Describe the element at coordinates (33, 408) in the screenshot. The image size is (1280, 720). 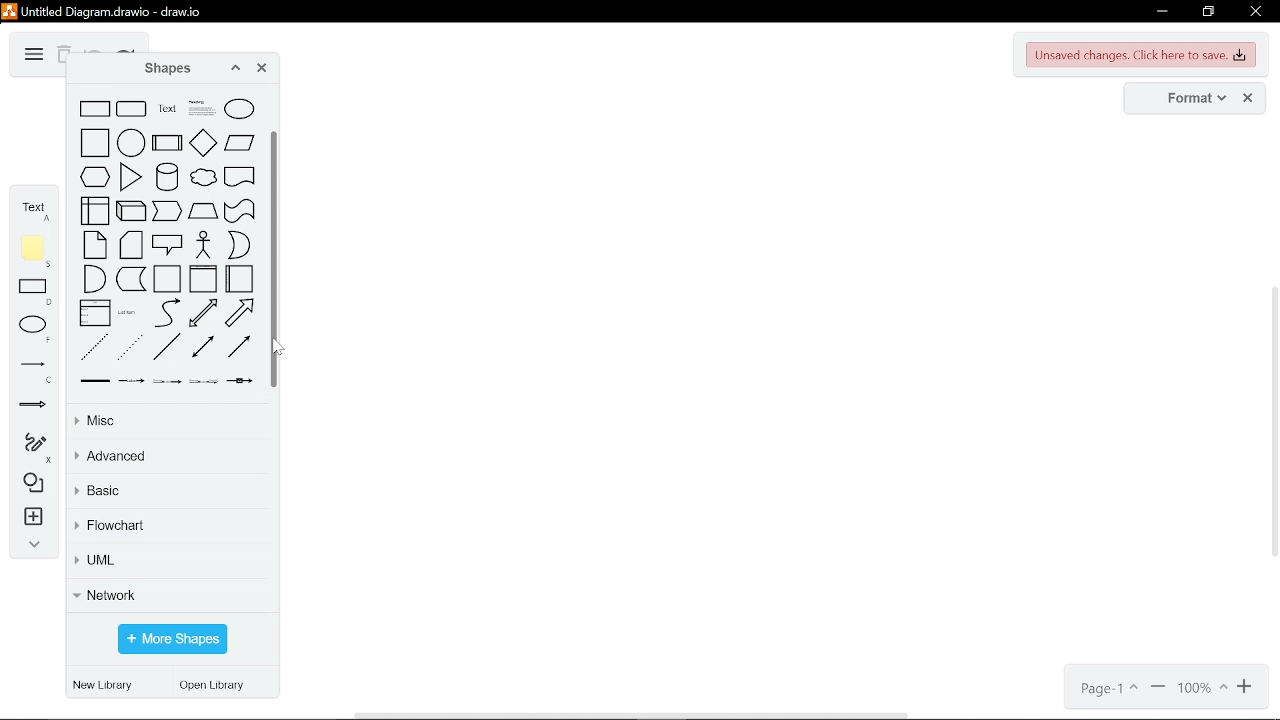
I see `arrows` at that location.